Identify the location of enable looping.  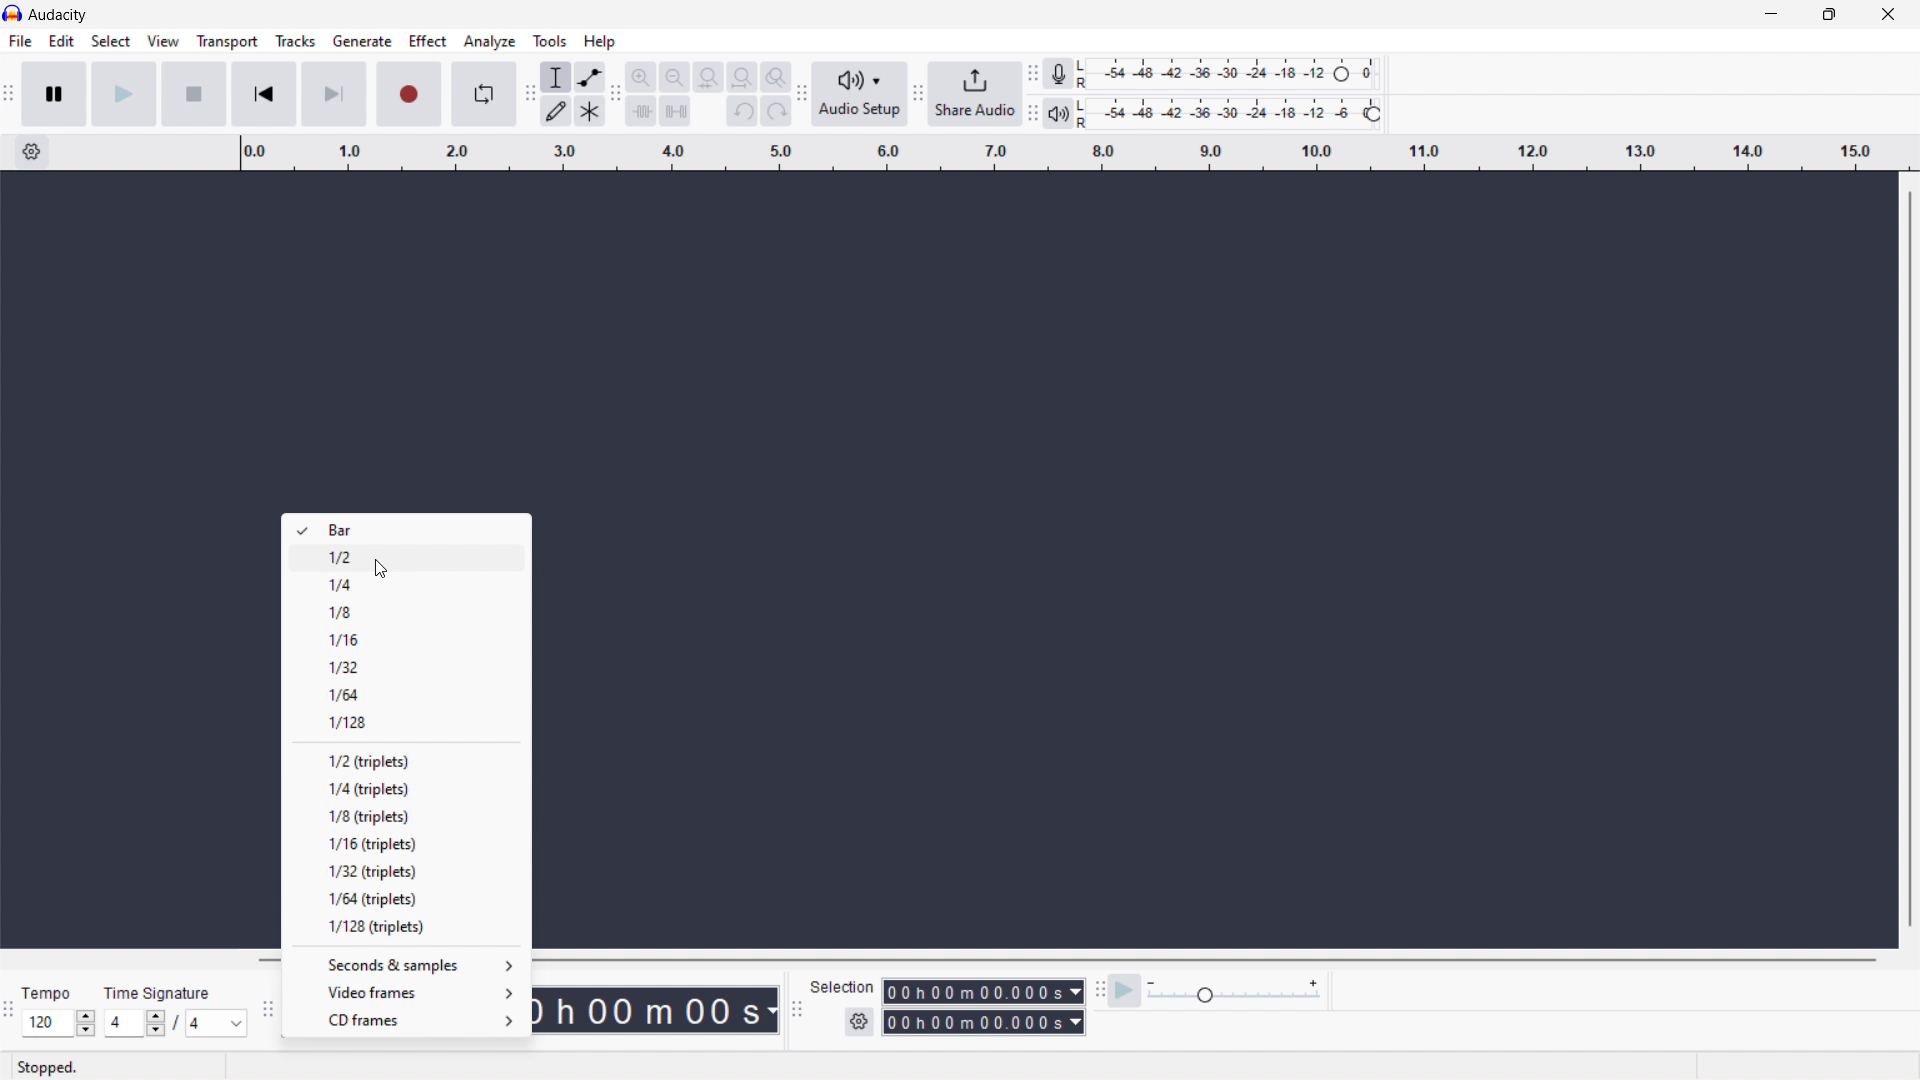
(482, 94).